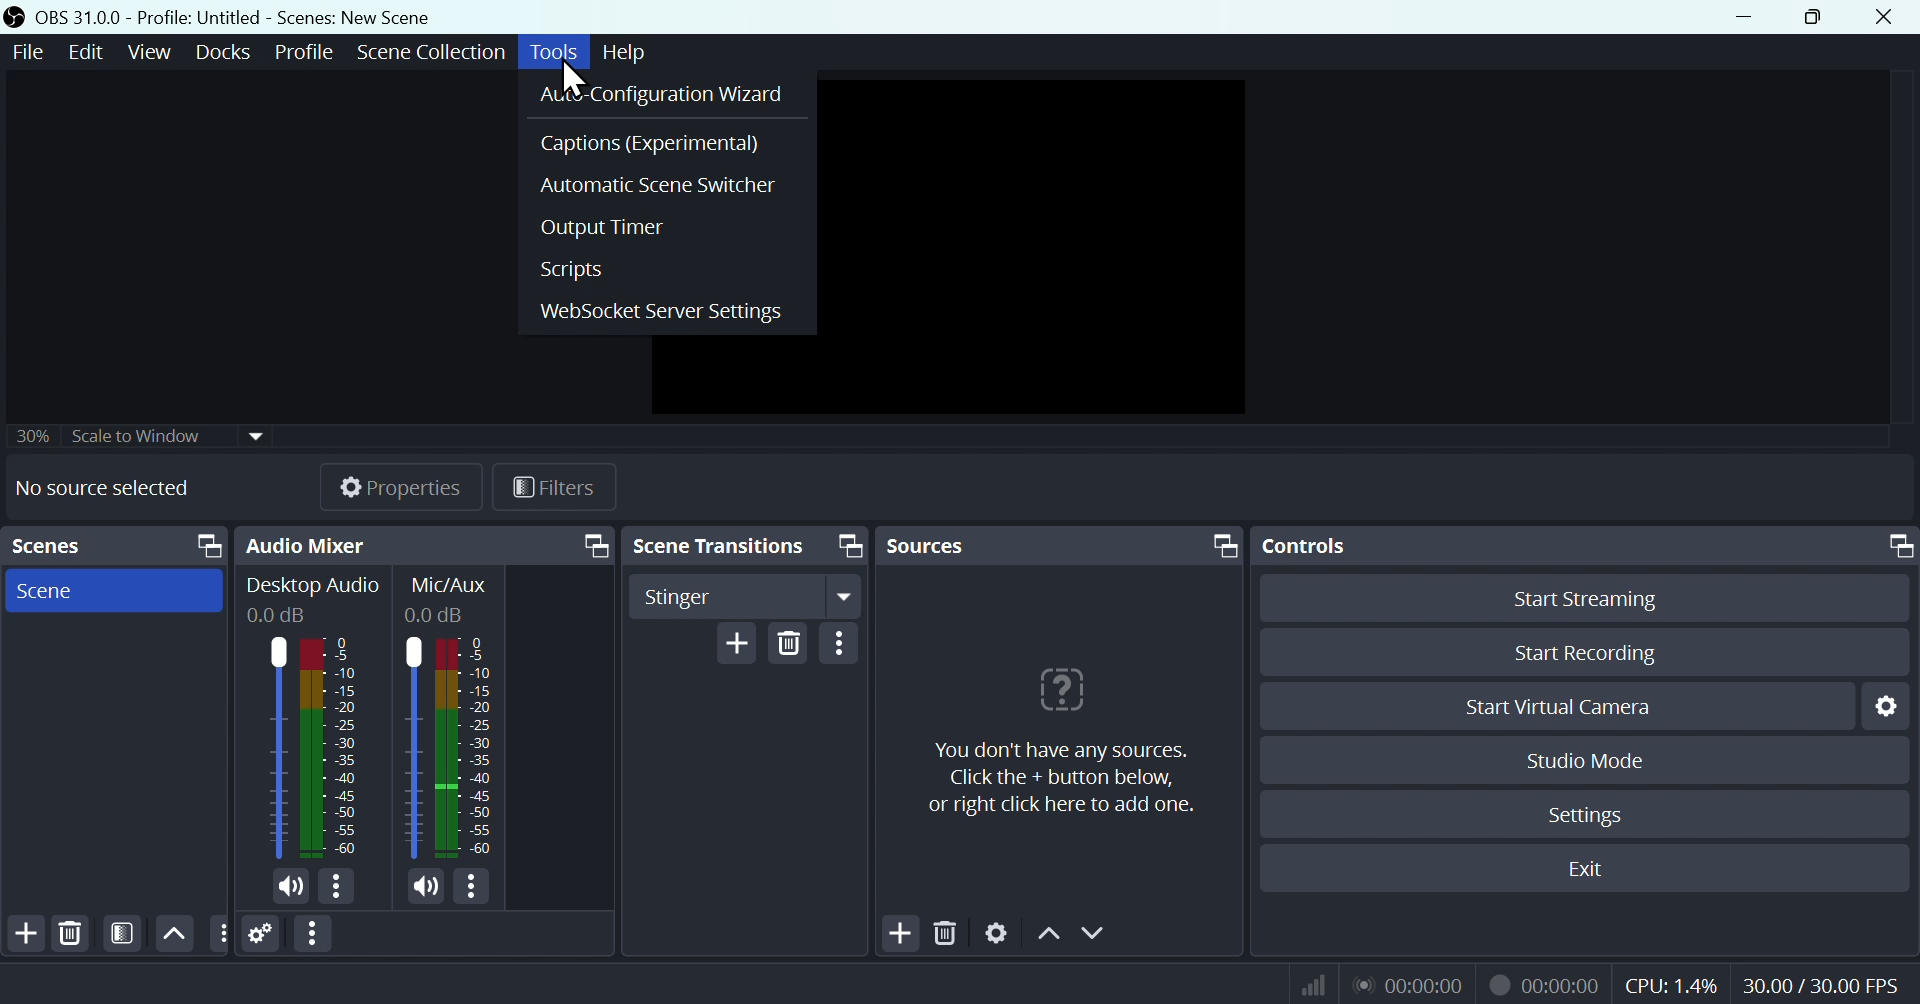 This screenshot has height=1004, width=1920. What do you see at coordinates (24, 934) in the screenshot?
I see `Add` at bounding box center [24, 934].